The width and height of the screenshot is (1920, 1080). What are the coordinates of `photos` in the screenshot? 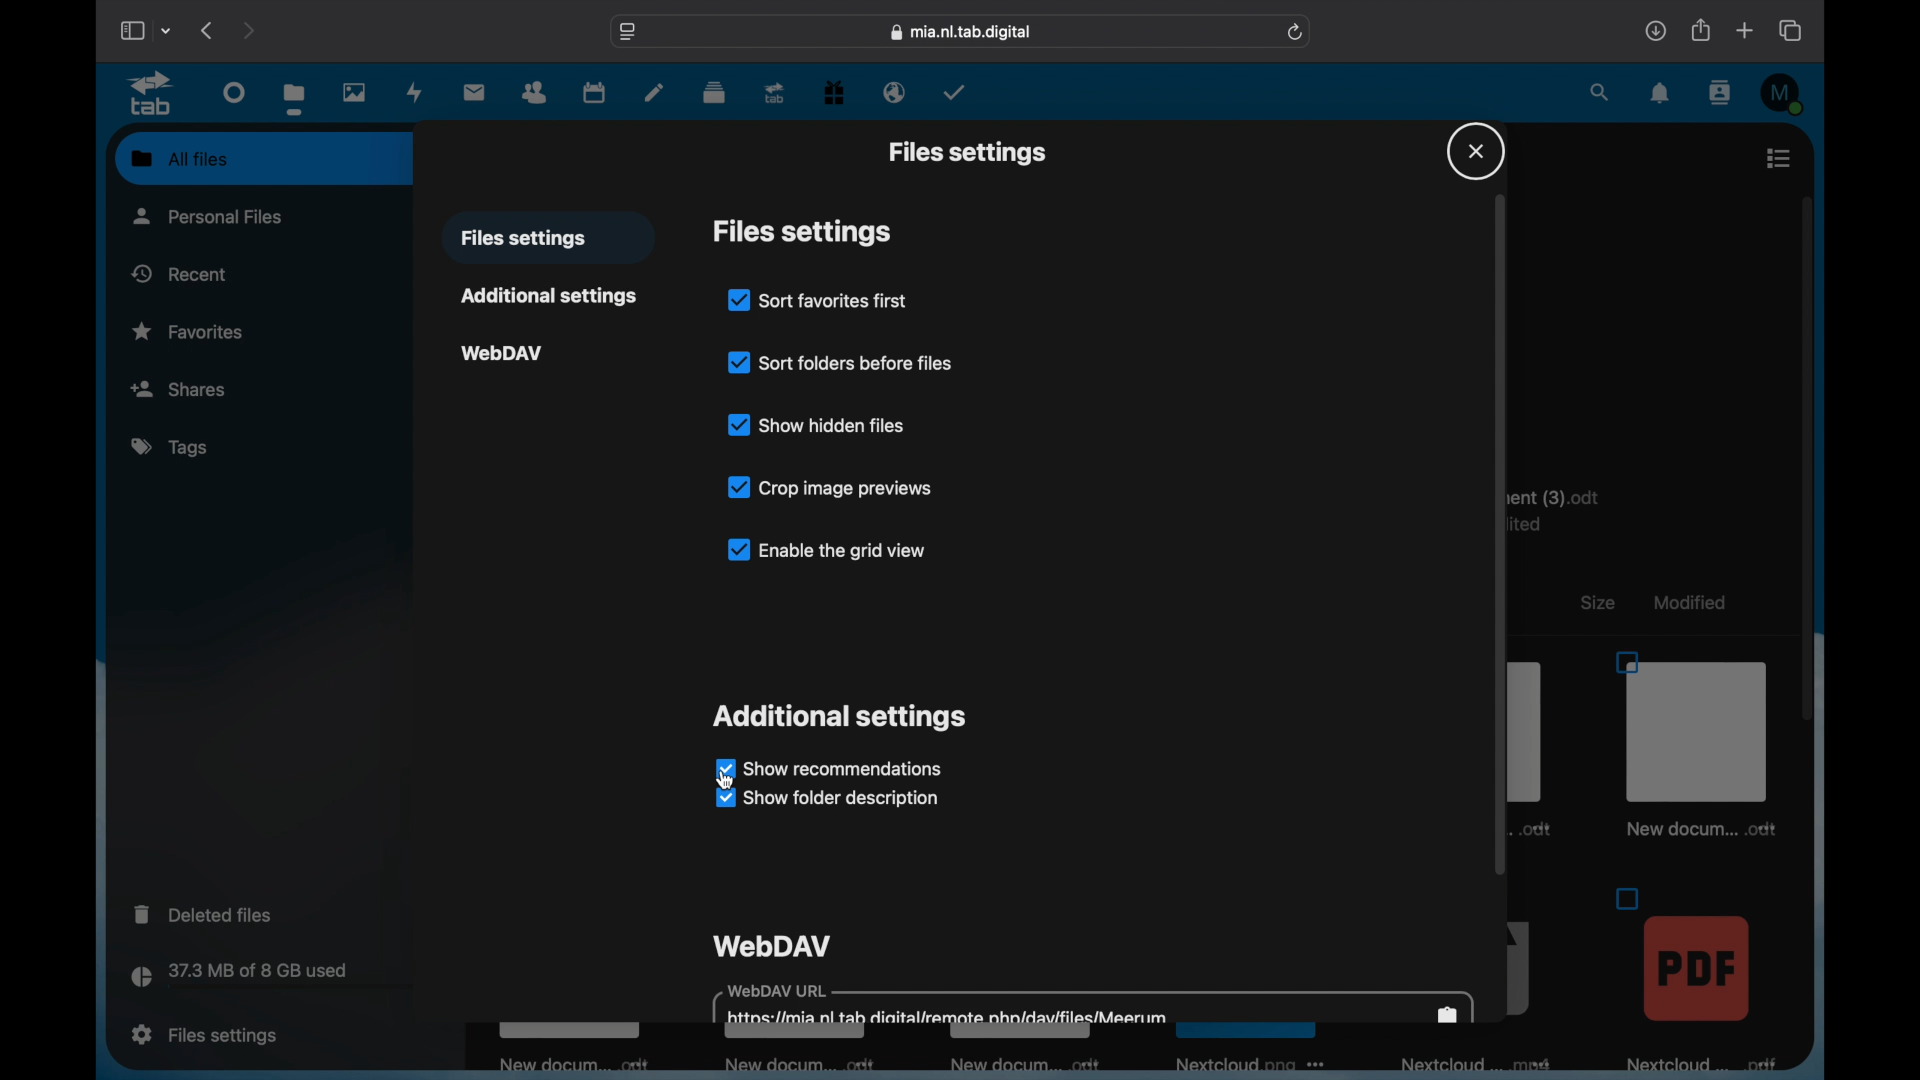 It's located at (354, 92).